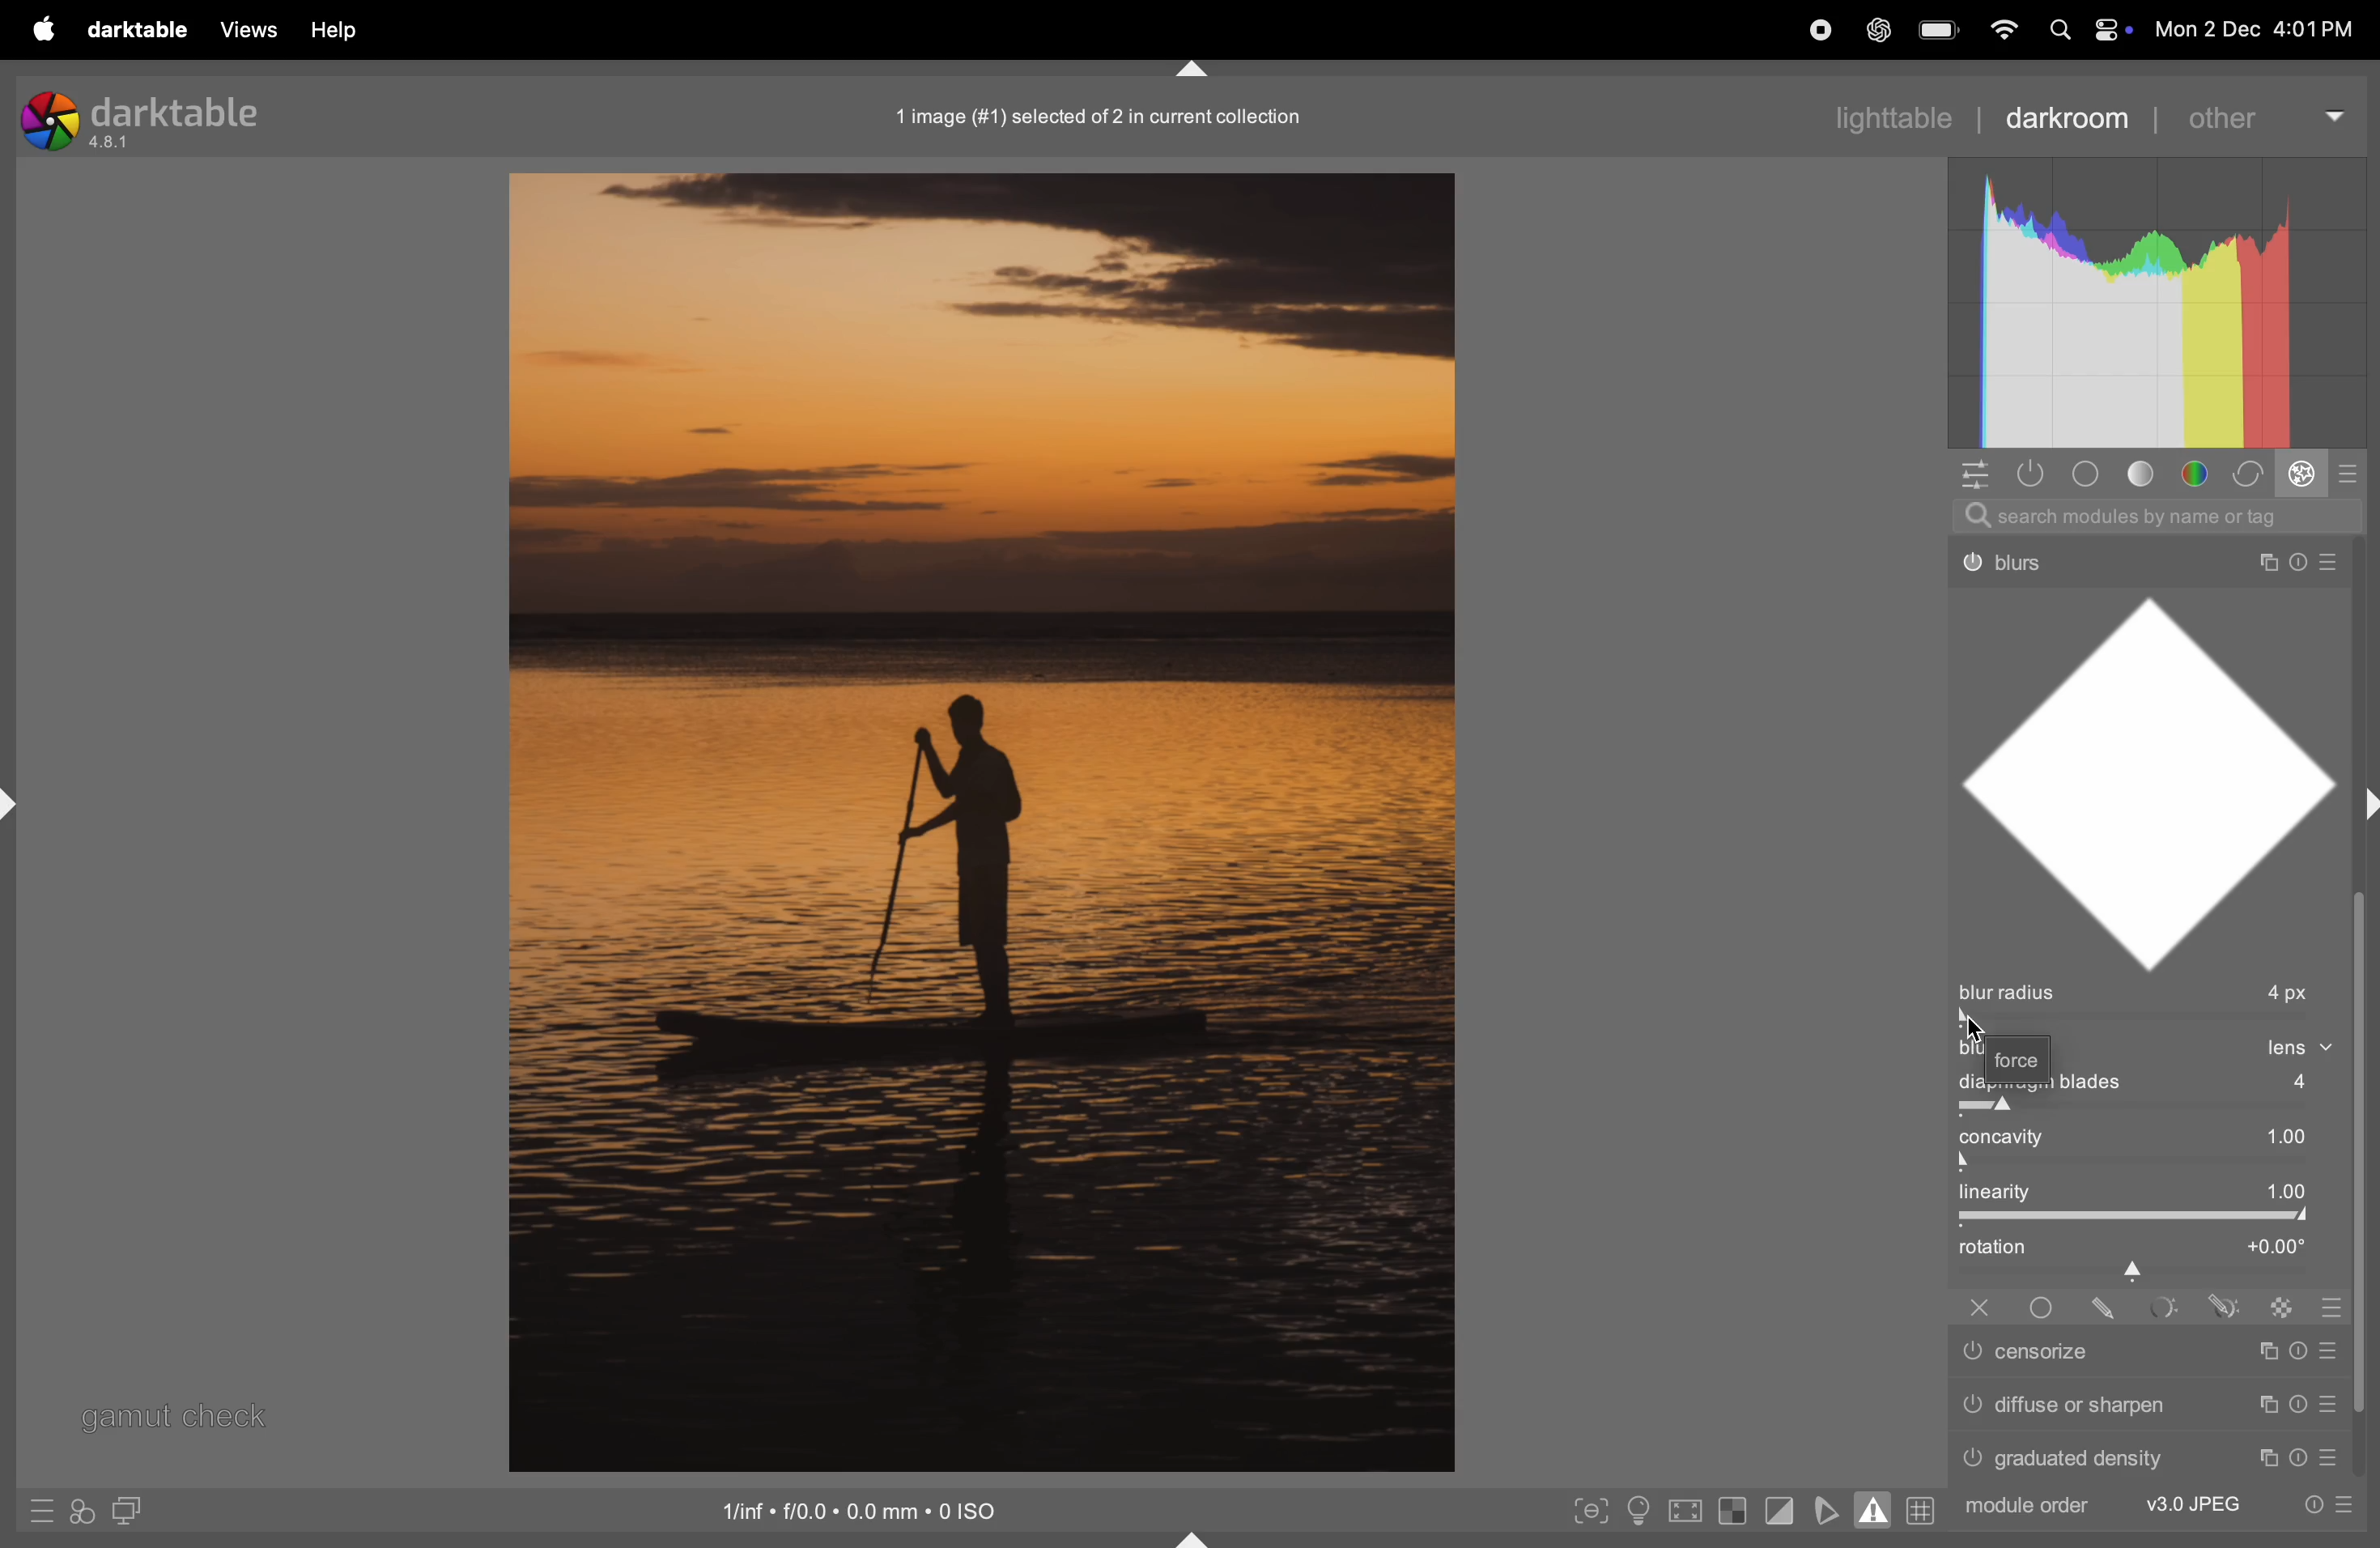 This screenshot has height=1548, width=2380. Describe the element at coordinates (1591, 1512) in the screenshot. I see `toggle peak focusing mode` at that location.